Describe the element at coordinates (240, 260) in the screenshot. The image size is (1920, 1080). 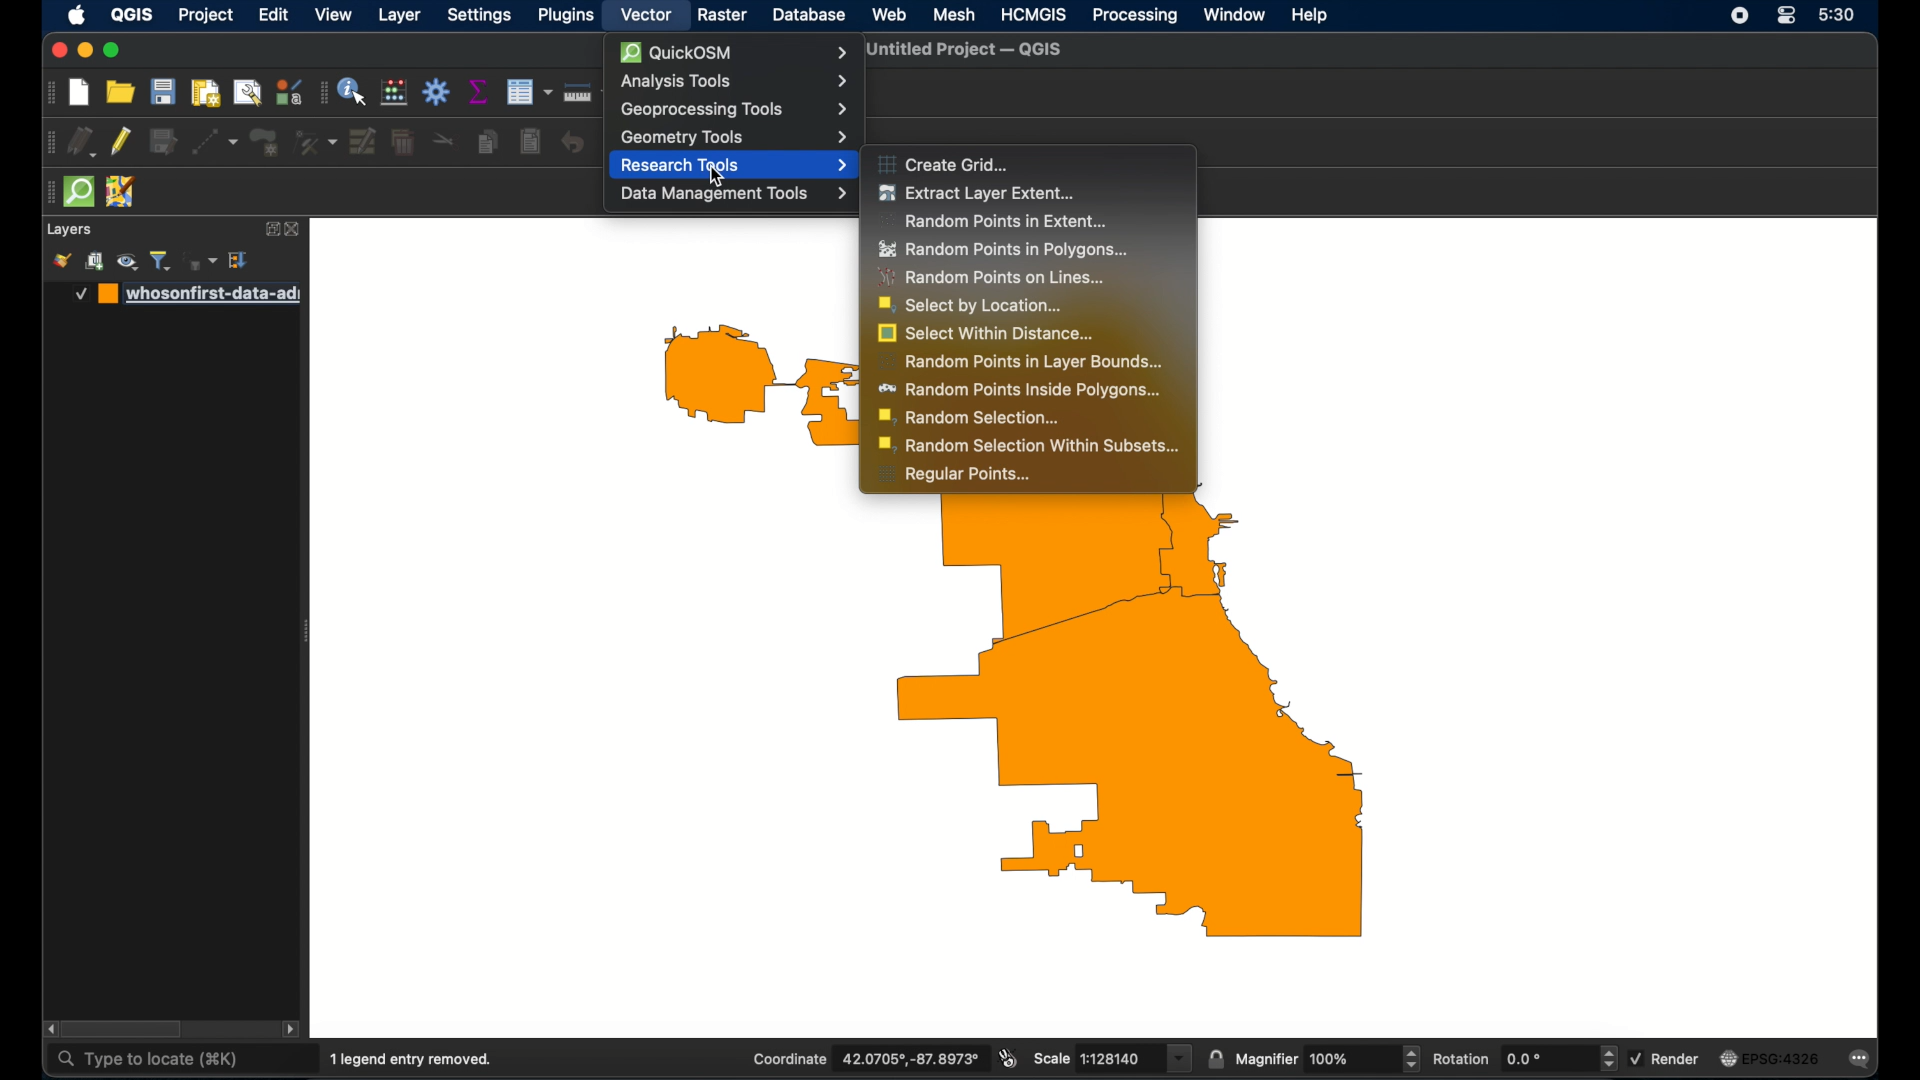
I see `expand all` at that location.